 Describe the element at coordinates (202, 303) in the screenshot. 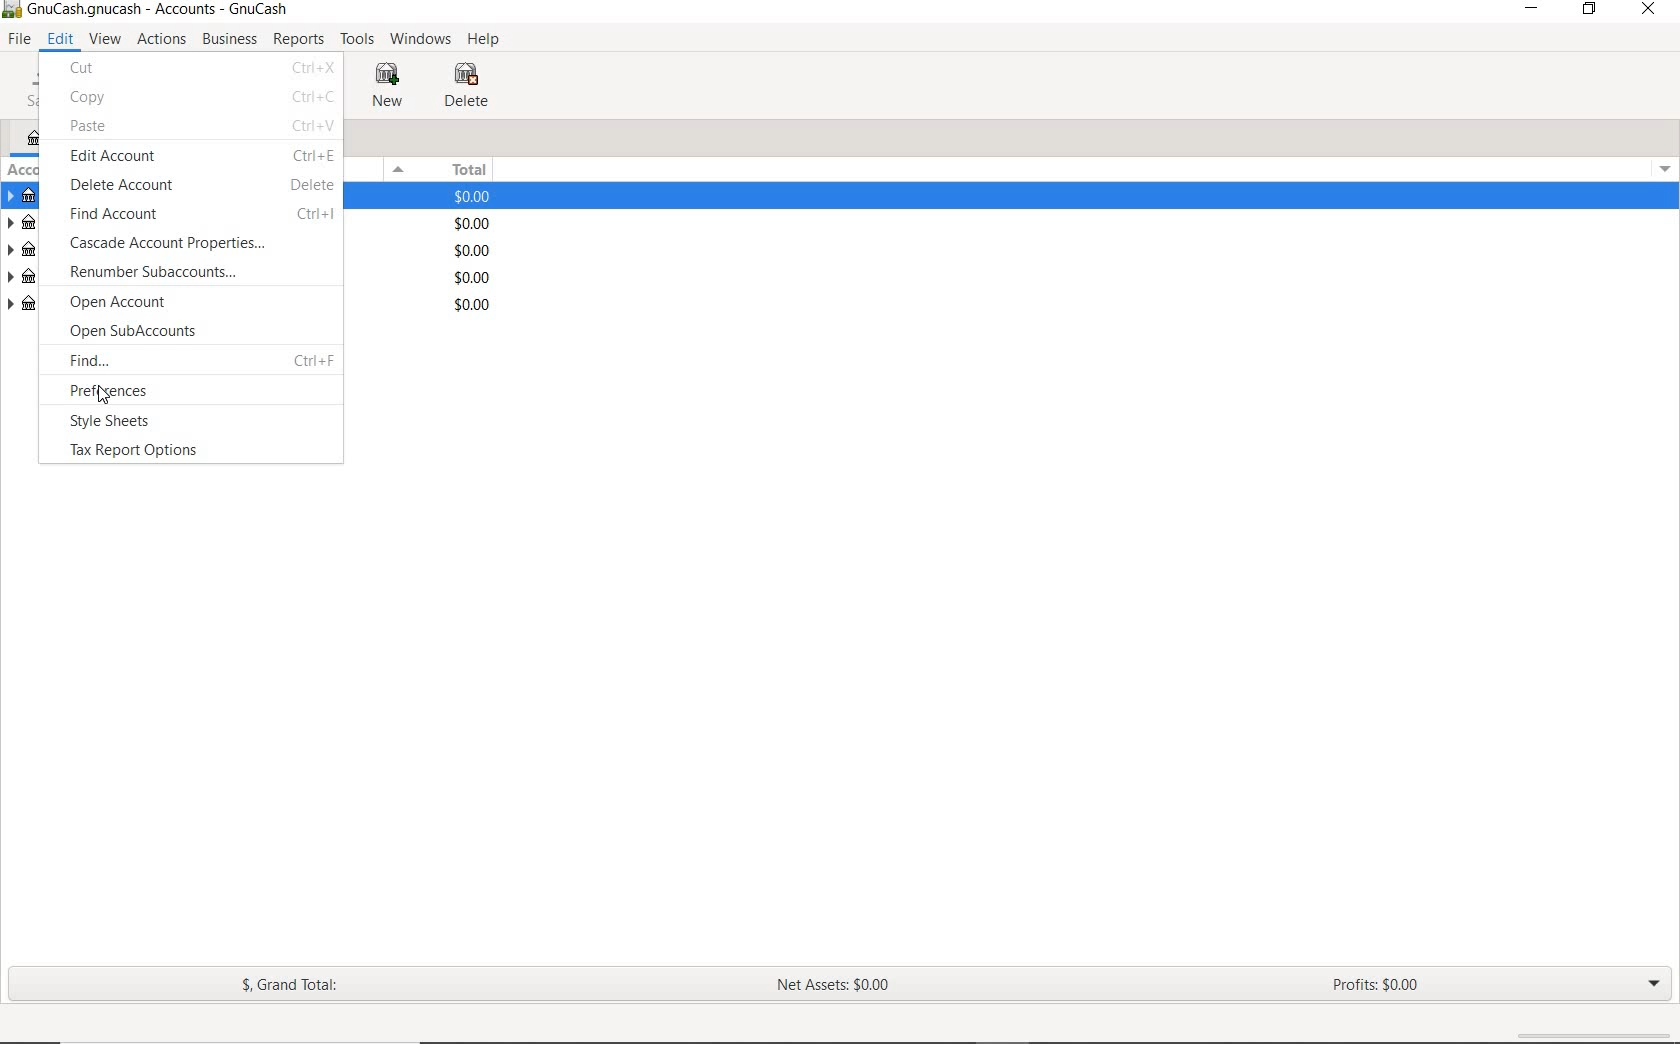

I see `OPEN ACCOUNT` at that location.